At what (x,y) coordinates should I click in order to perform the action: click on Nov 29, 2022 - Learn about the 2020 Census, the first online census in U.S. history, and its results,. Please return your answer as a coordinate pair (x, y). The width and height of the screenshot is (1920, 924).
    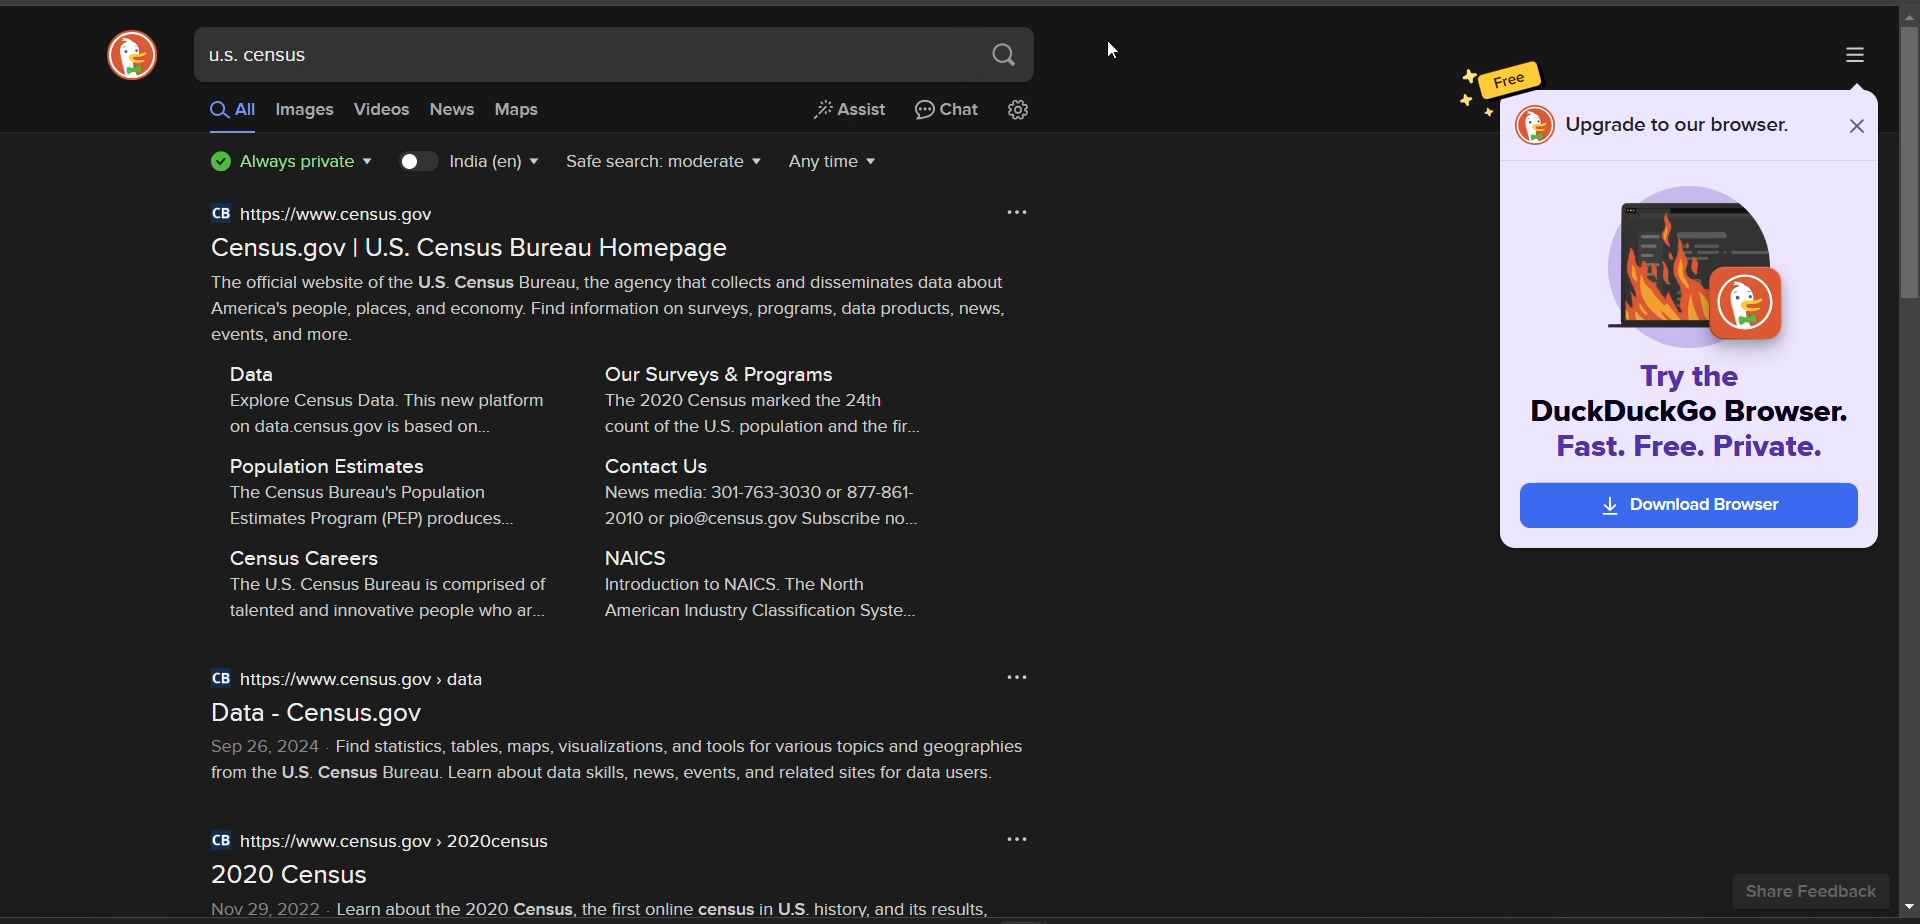
    Looking at the image, I should click on (551, 907).